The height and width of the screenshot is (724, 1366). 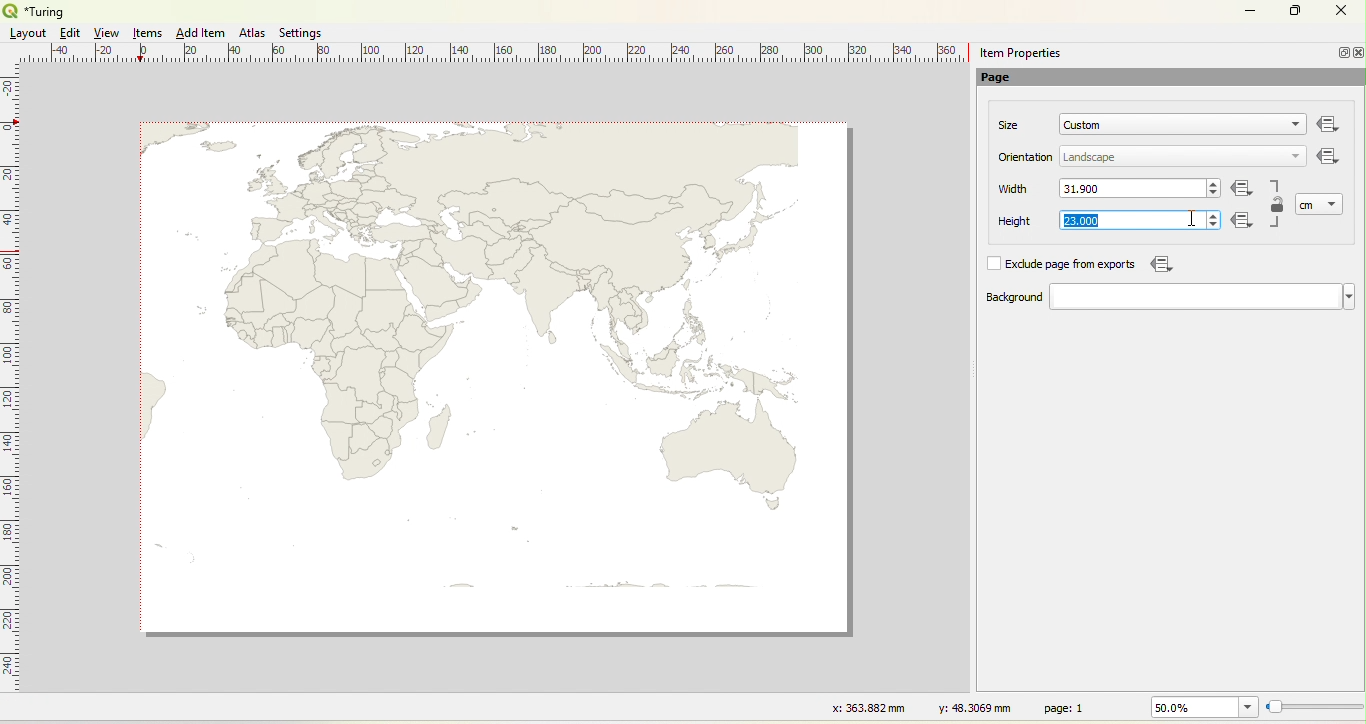 What do you see at coordinates (1243, 190) in the screenshot?
I see `Icon` at bounding box center [1243, 190].